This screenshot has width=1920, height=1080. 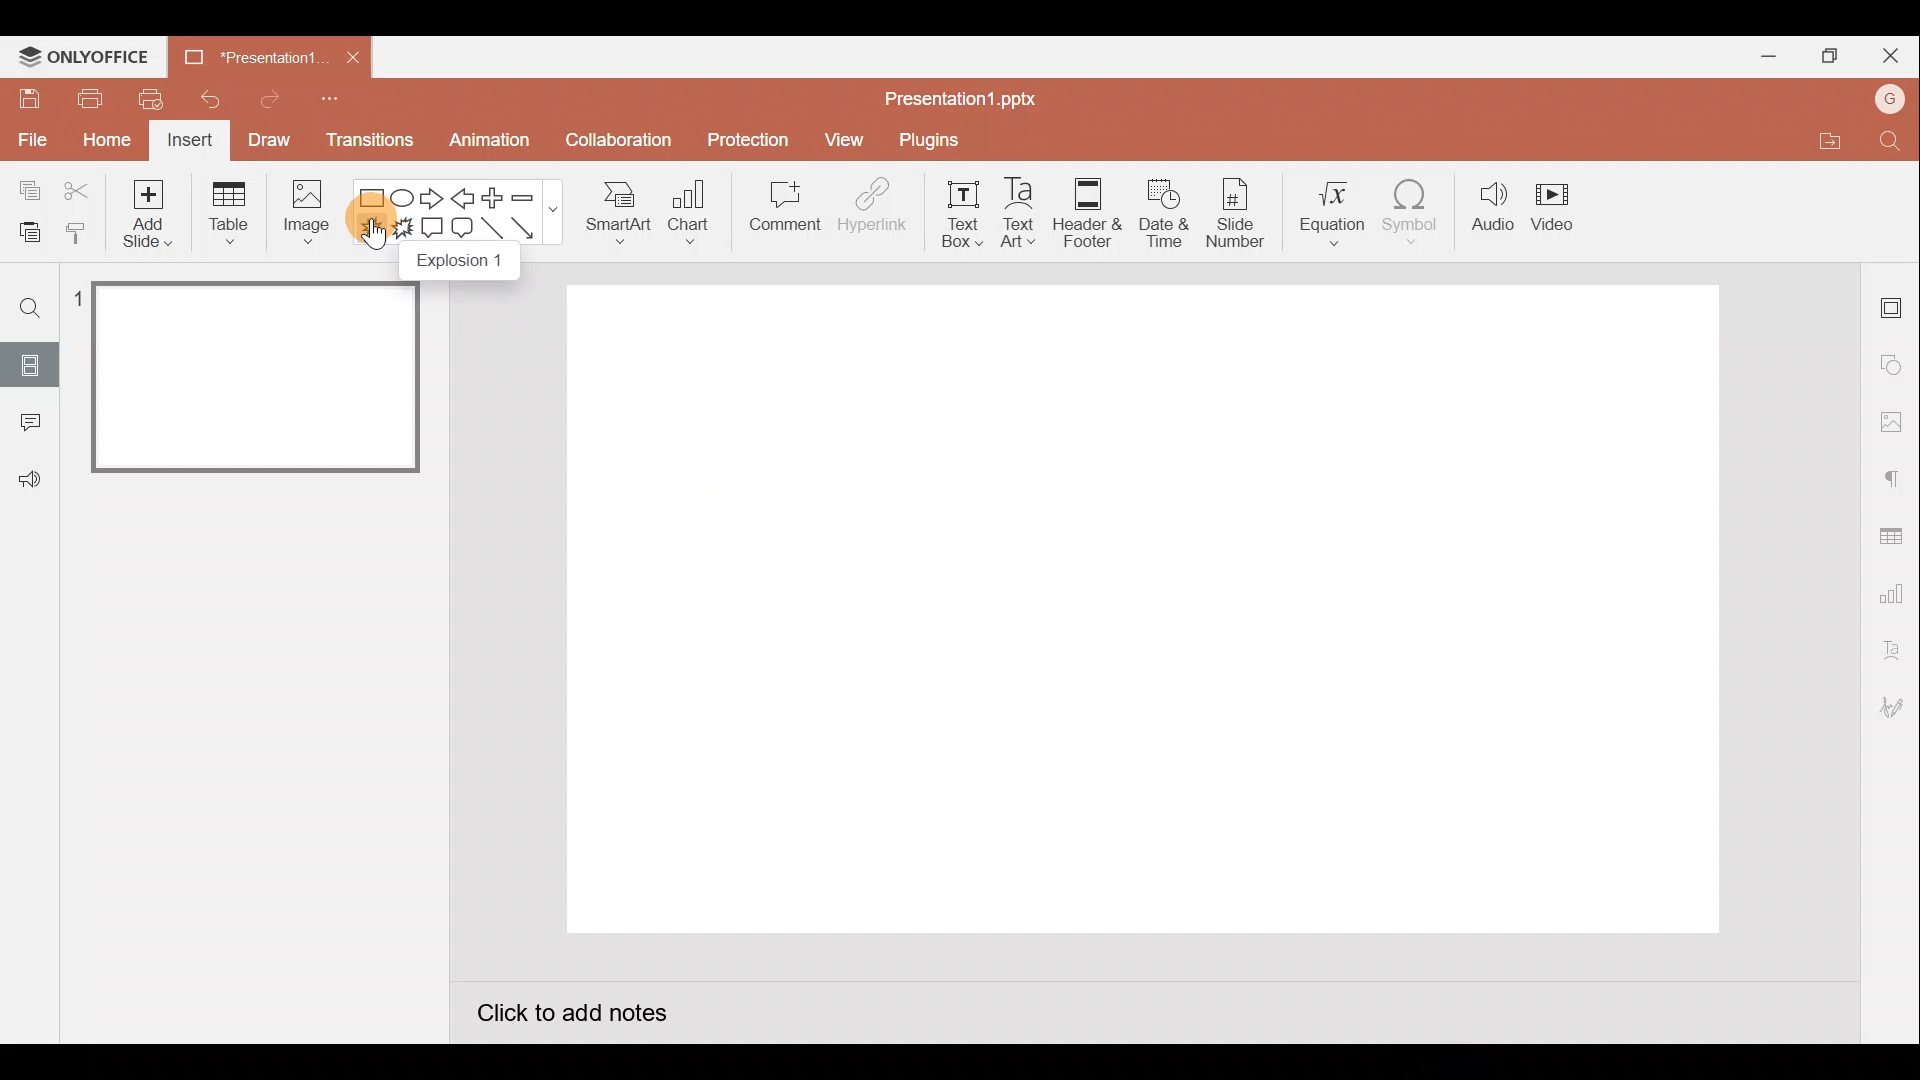 What do you see at coordinates (697, 217) in the screenshot?
I see `Chart` at bounding box center [697, 217].